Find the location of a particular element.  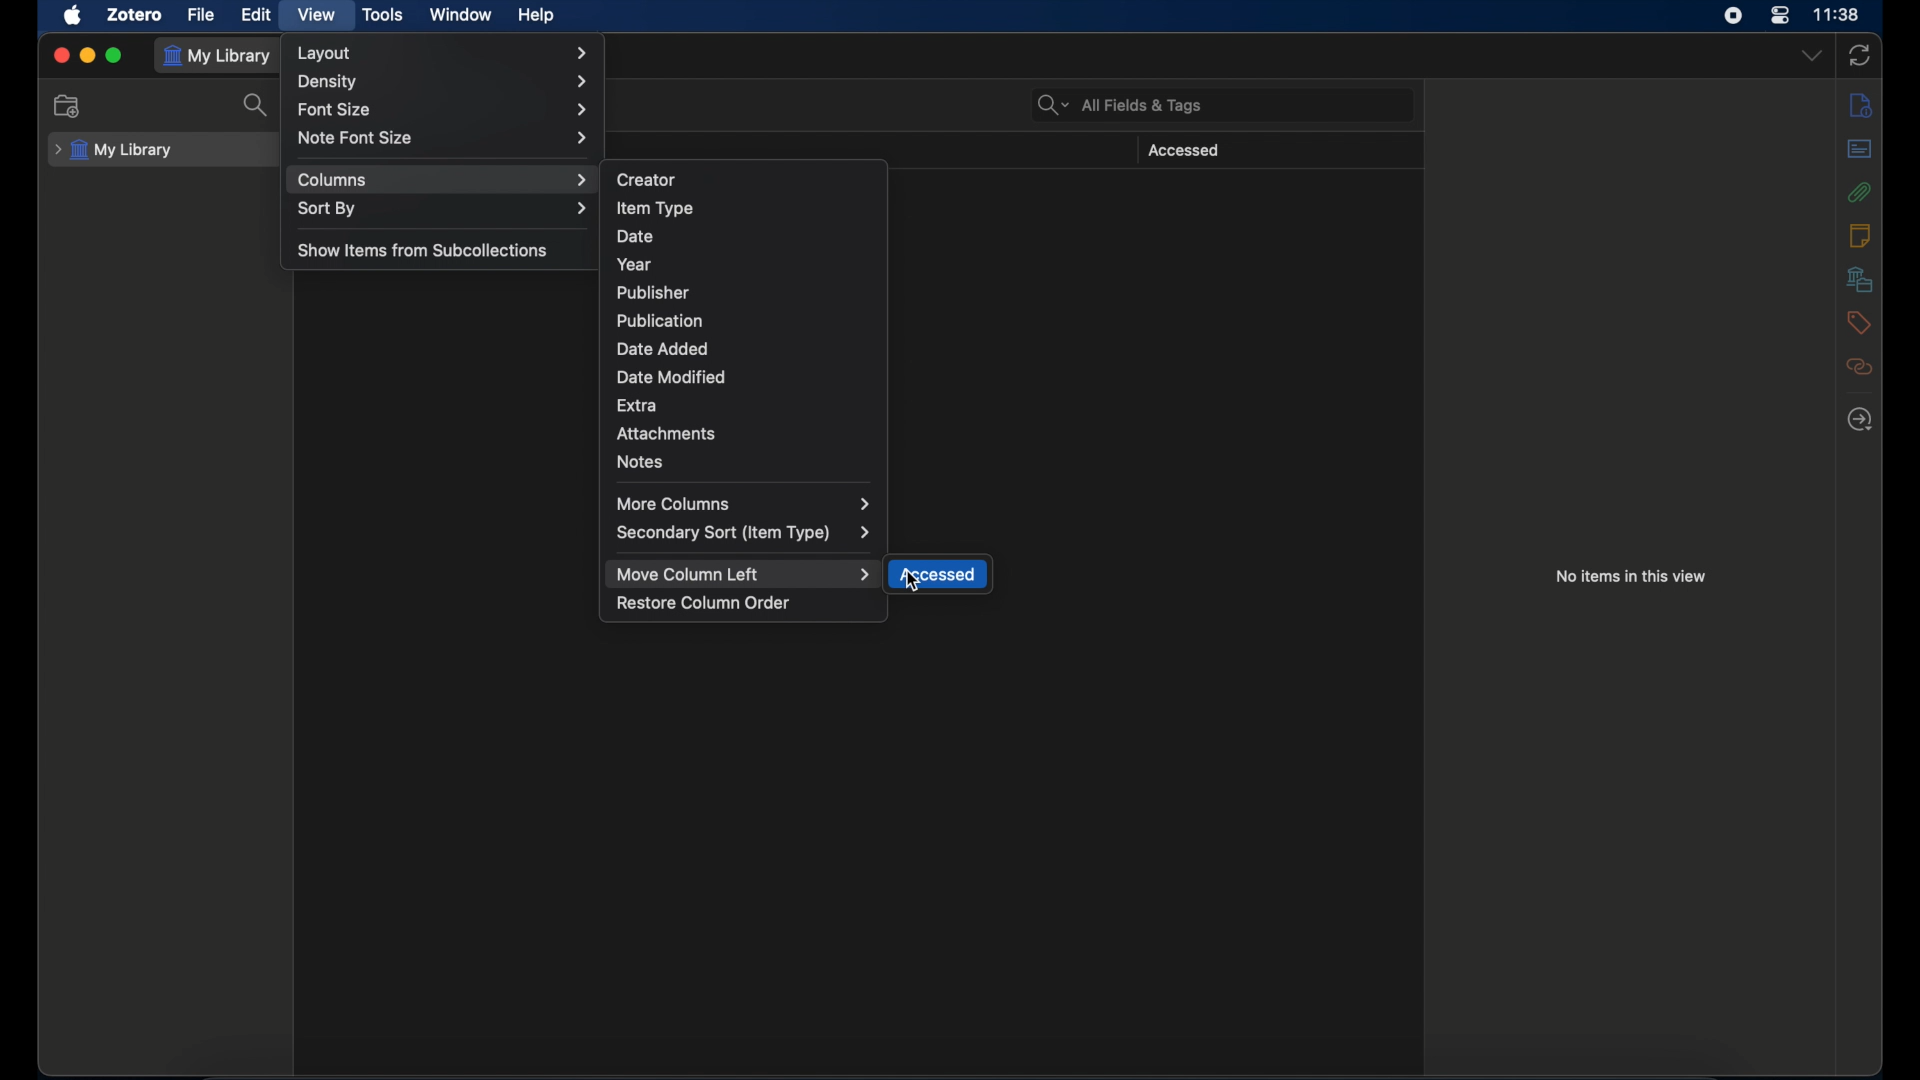

date is located at coordinates (634, 237).